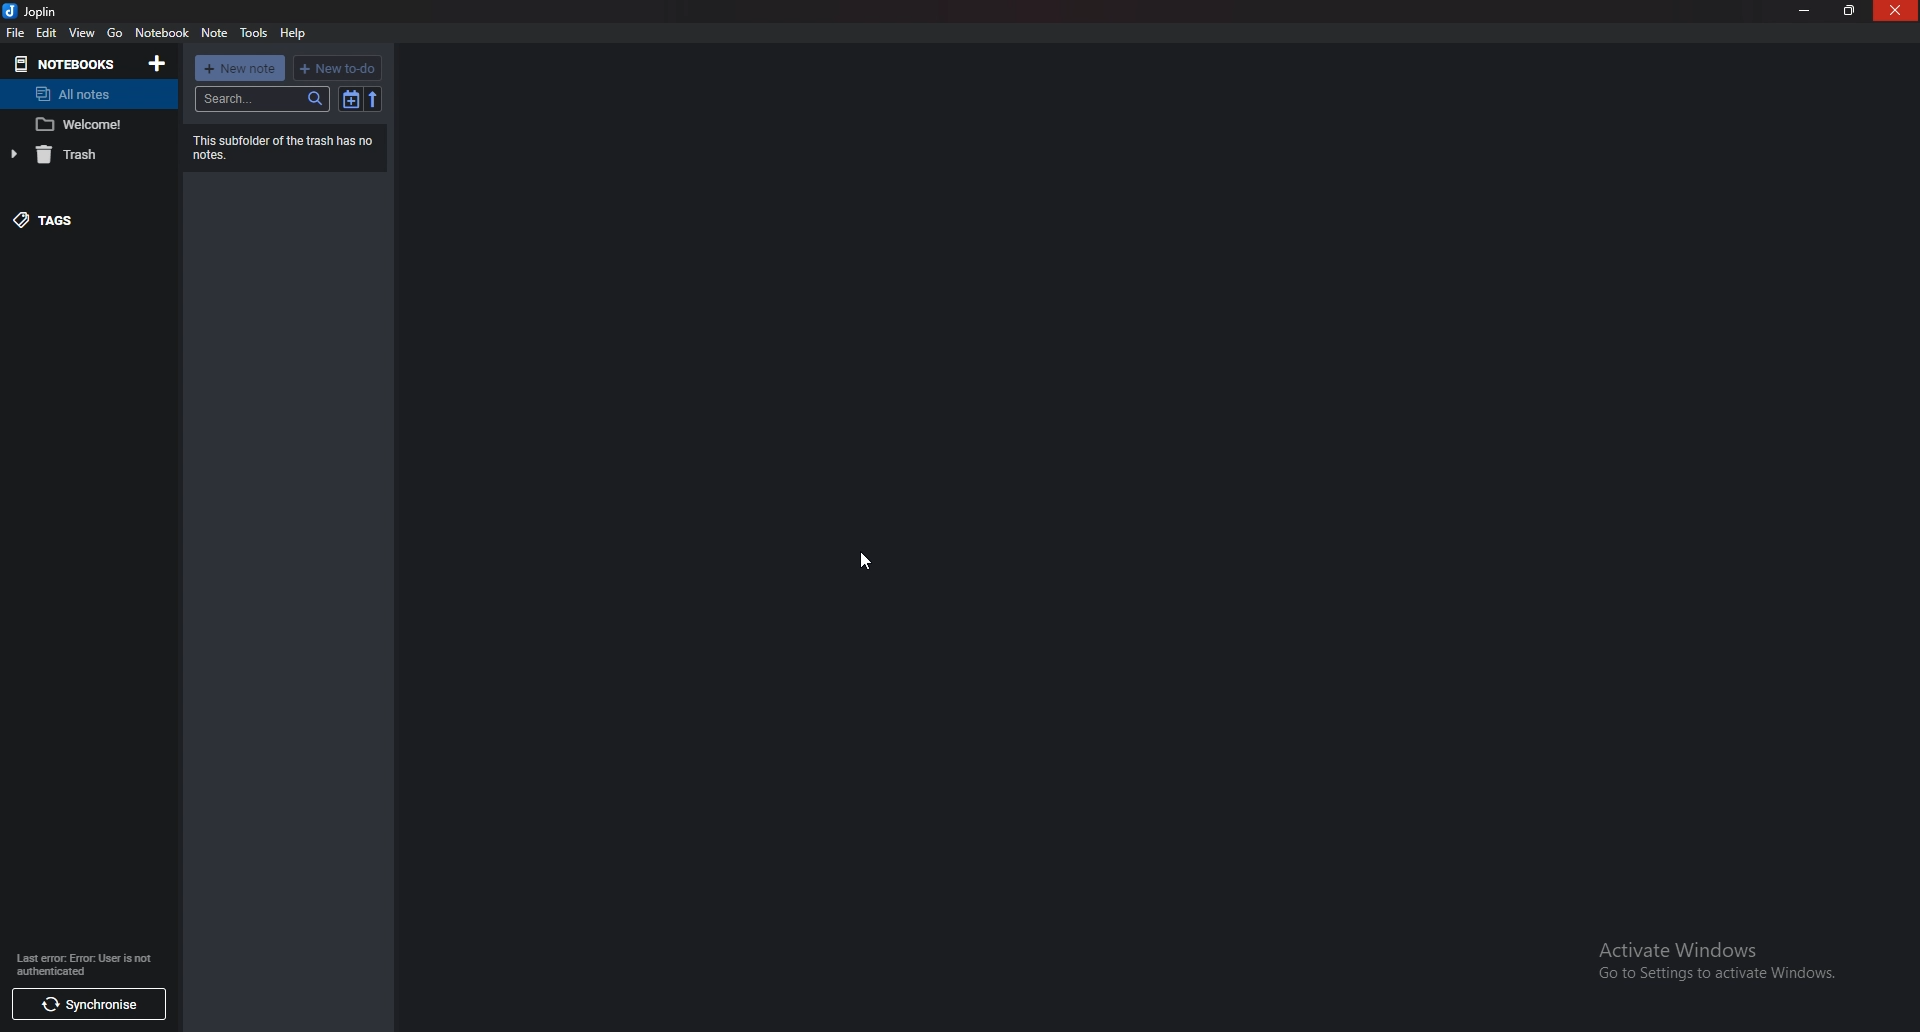  Describe the element at coordinates (280, 146) in the screenshot. I see `Info` at that location.